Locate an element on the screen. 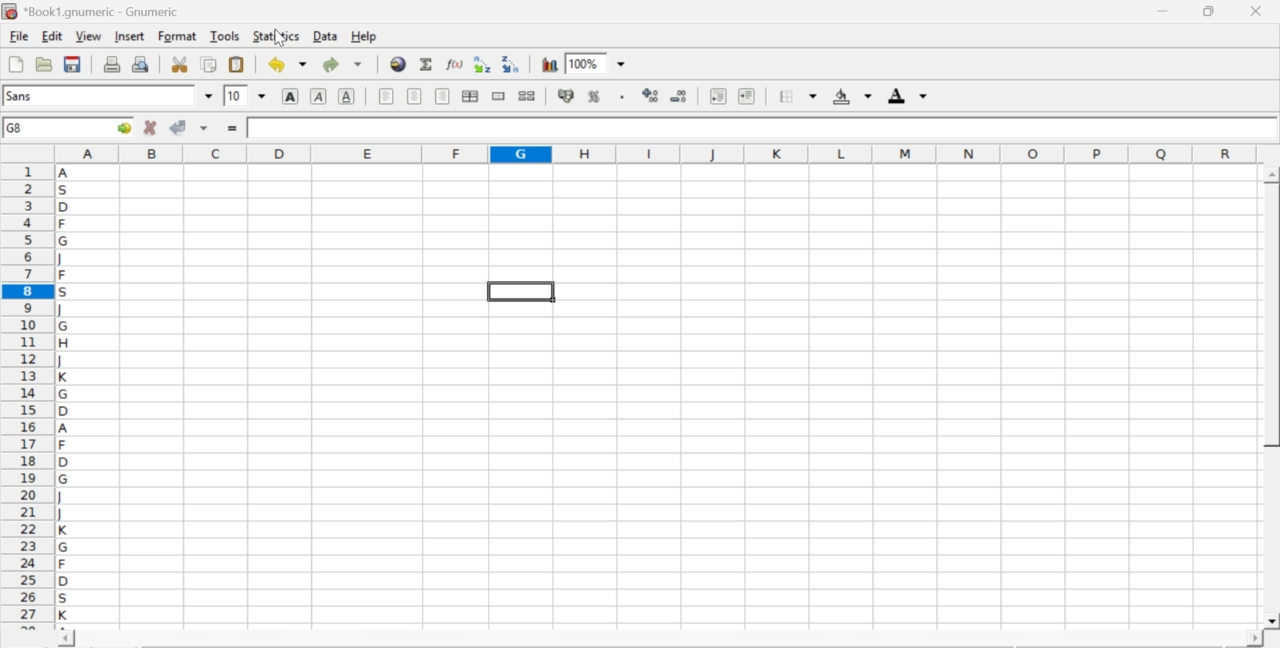 The image size is (1280, 648). cut is located at coordinates (179, 64).